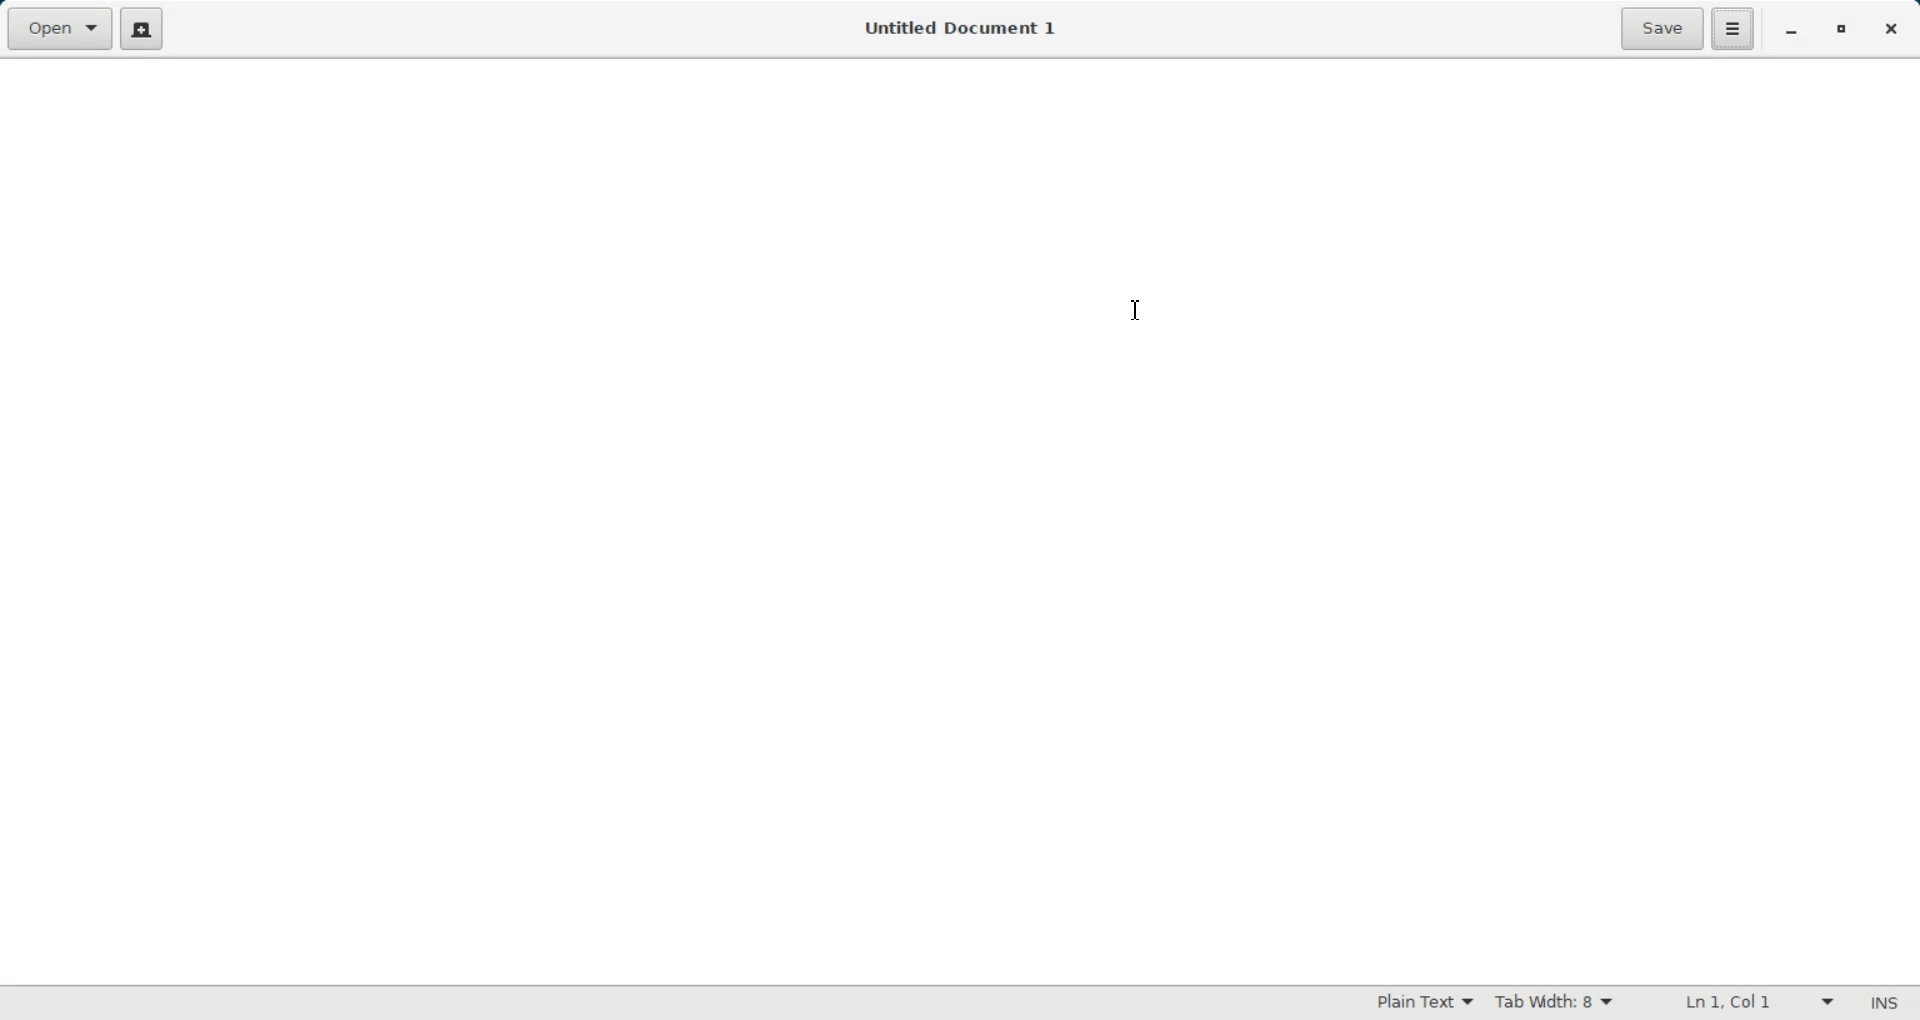 The image size is (1920, 1020). Describe the element at coordinates (1886, 1003) in the screenshot. I see `Insert` at that location.